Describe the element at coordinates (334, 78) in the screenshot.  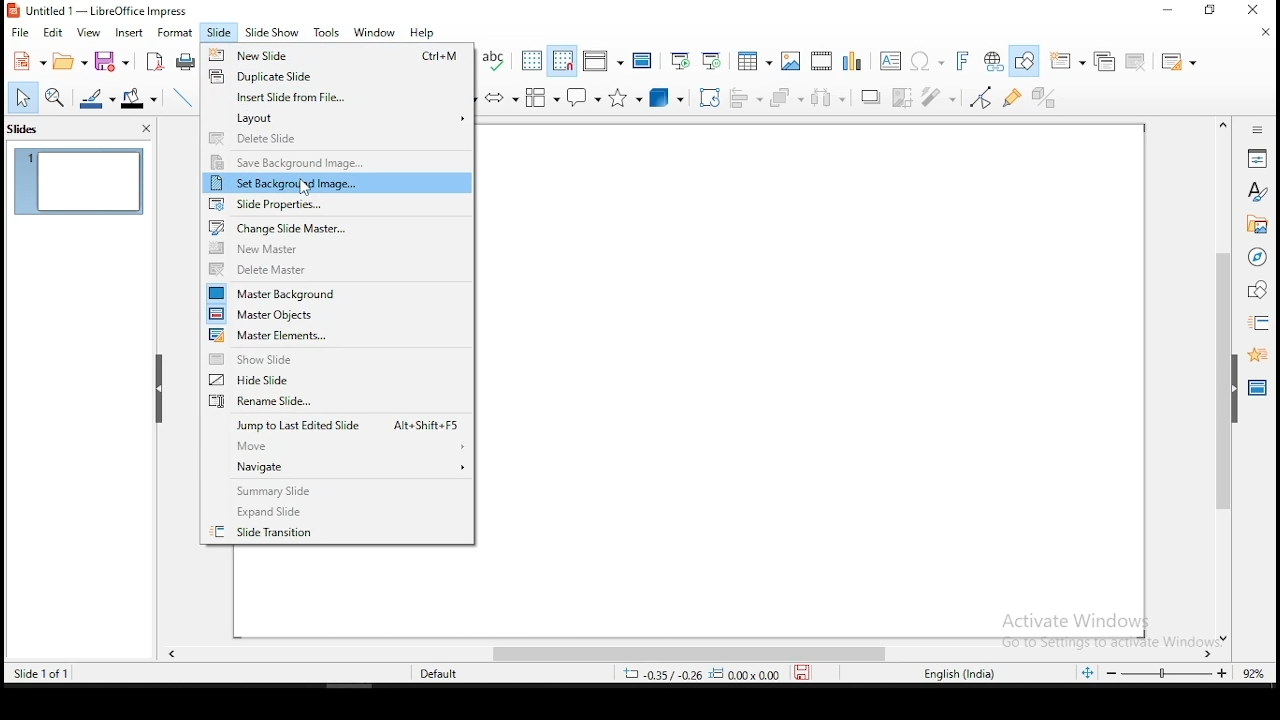
I see `duplicate slide` at that location.